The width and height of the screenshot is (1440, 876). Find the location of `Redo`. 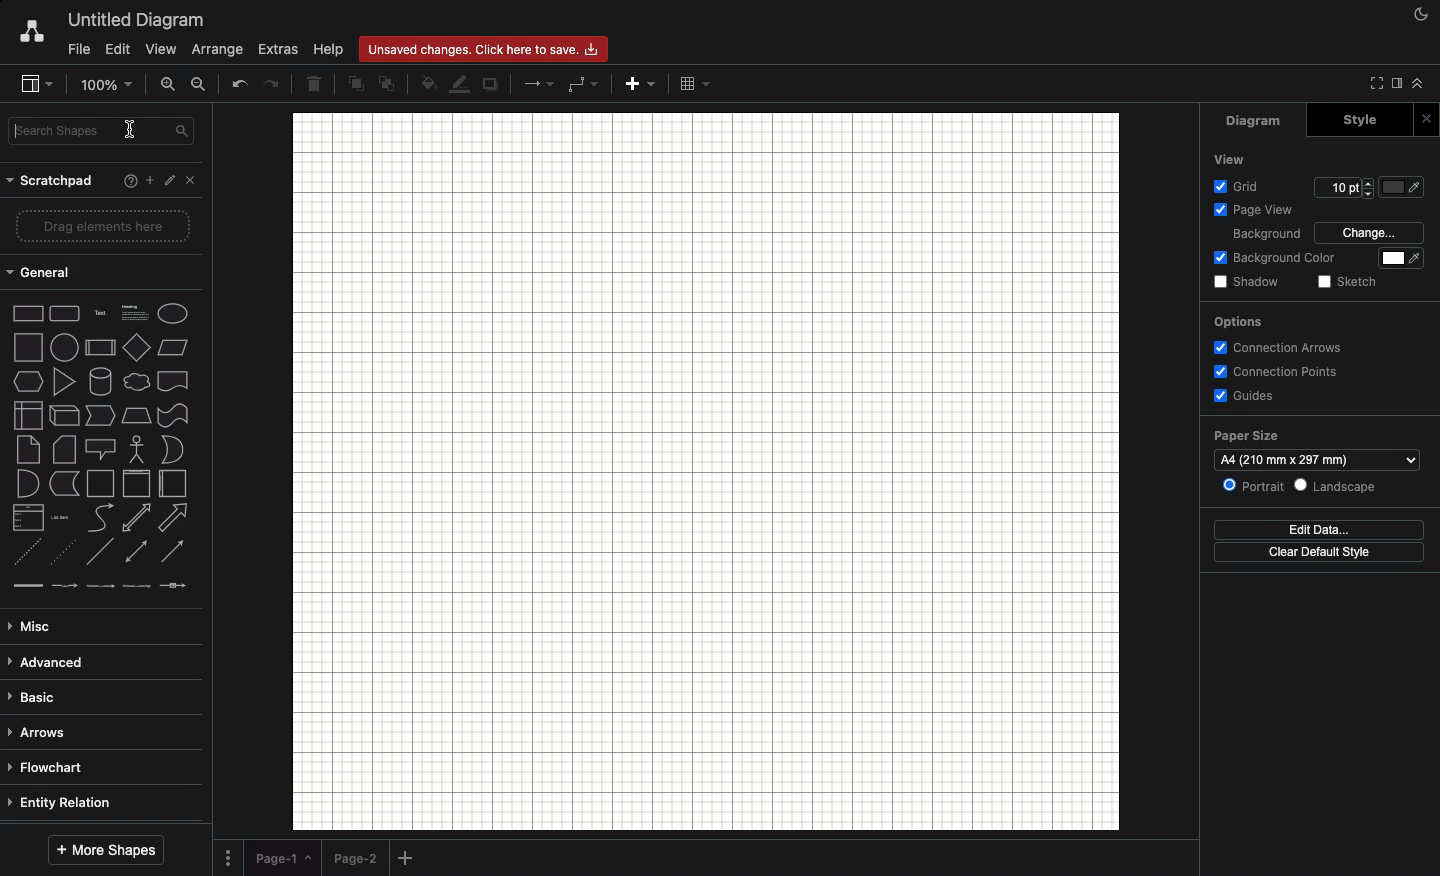

Redo is located at coordinates (274, 83).